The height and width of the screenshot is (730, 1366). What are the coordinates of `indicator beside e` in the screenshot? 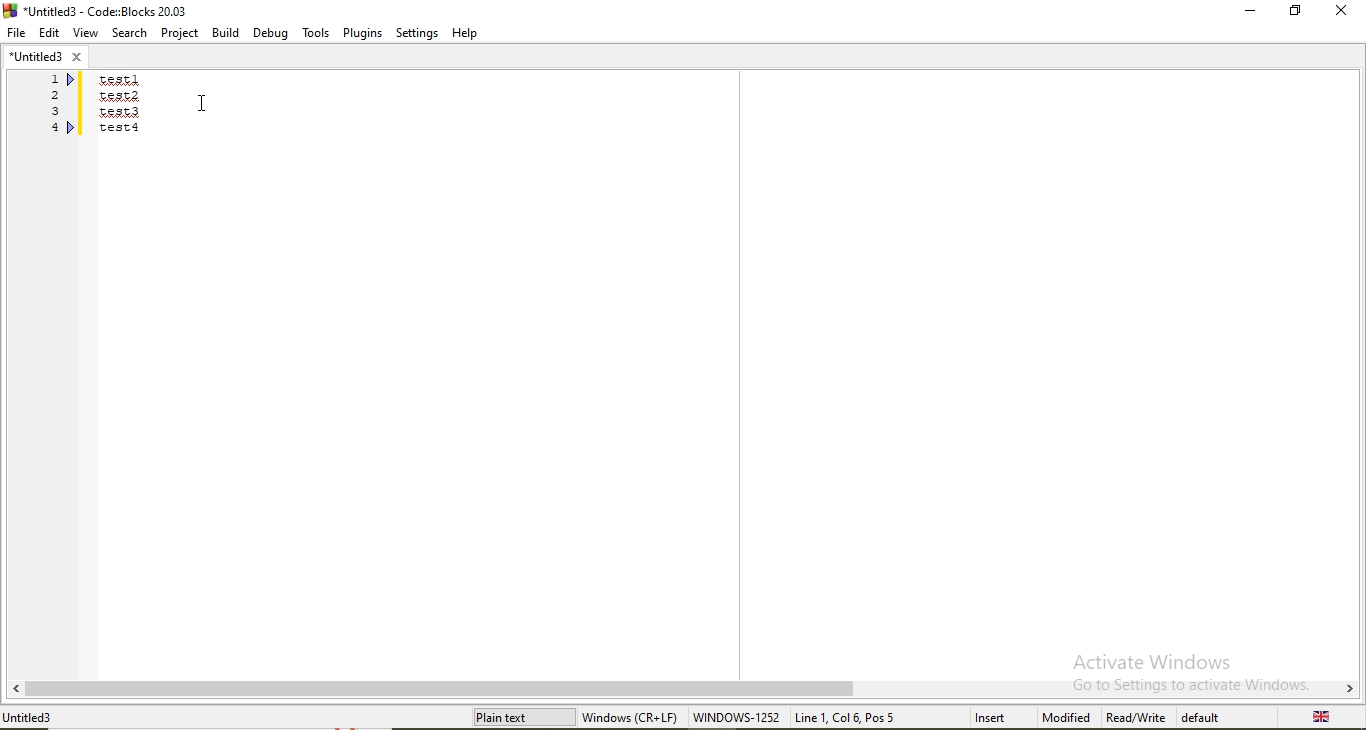 It's located at (73, 127).